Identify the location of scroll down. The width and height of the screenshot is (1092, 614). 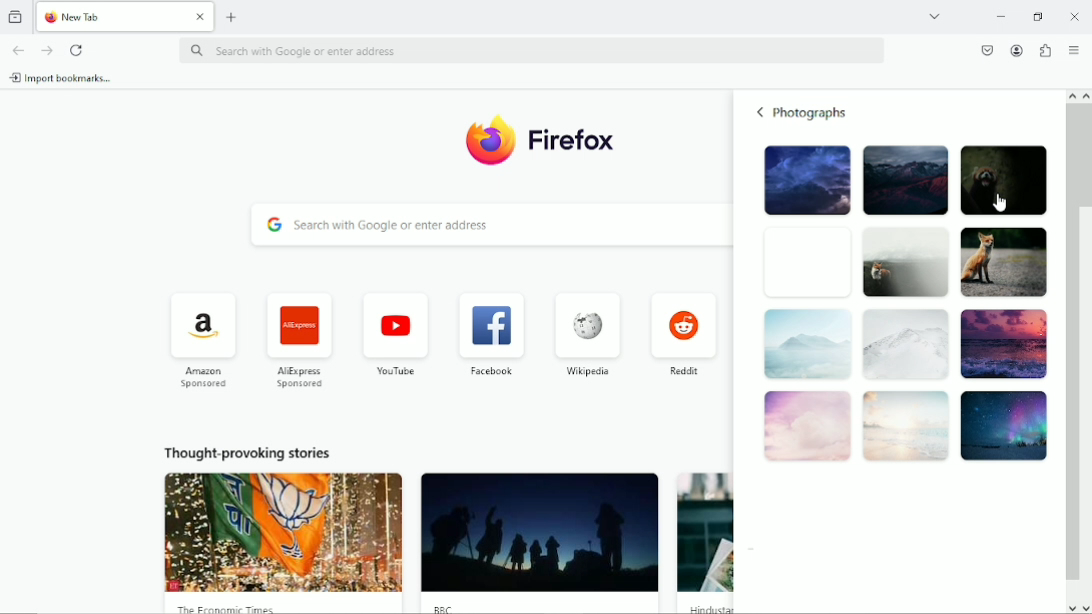
(1085, 608).